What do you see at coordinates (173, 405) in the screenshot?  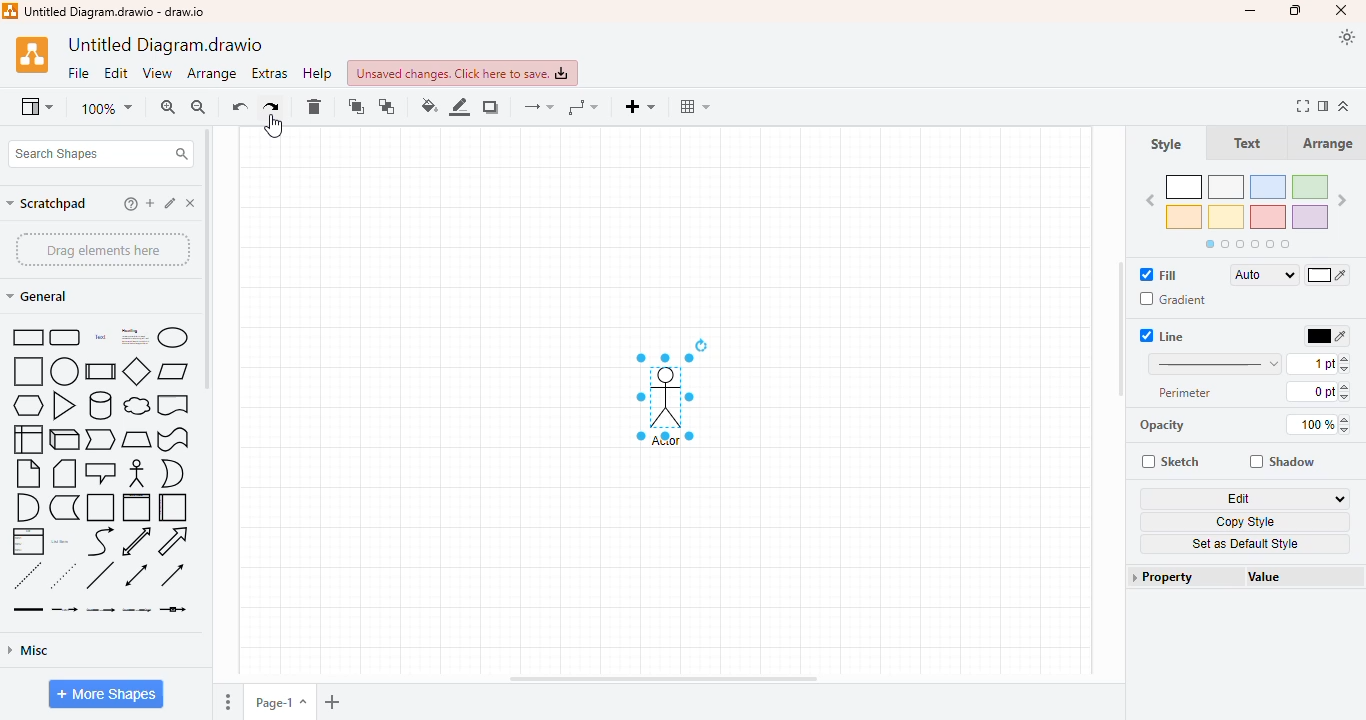 I see `document` at bounding box center [173, 405].